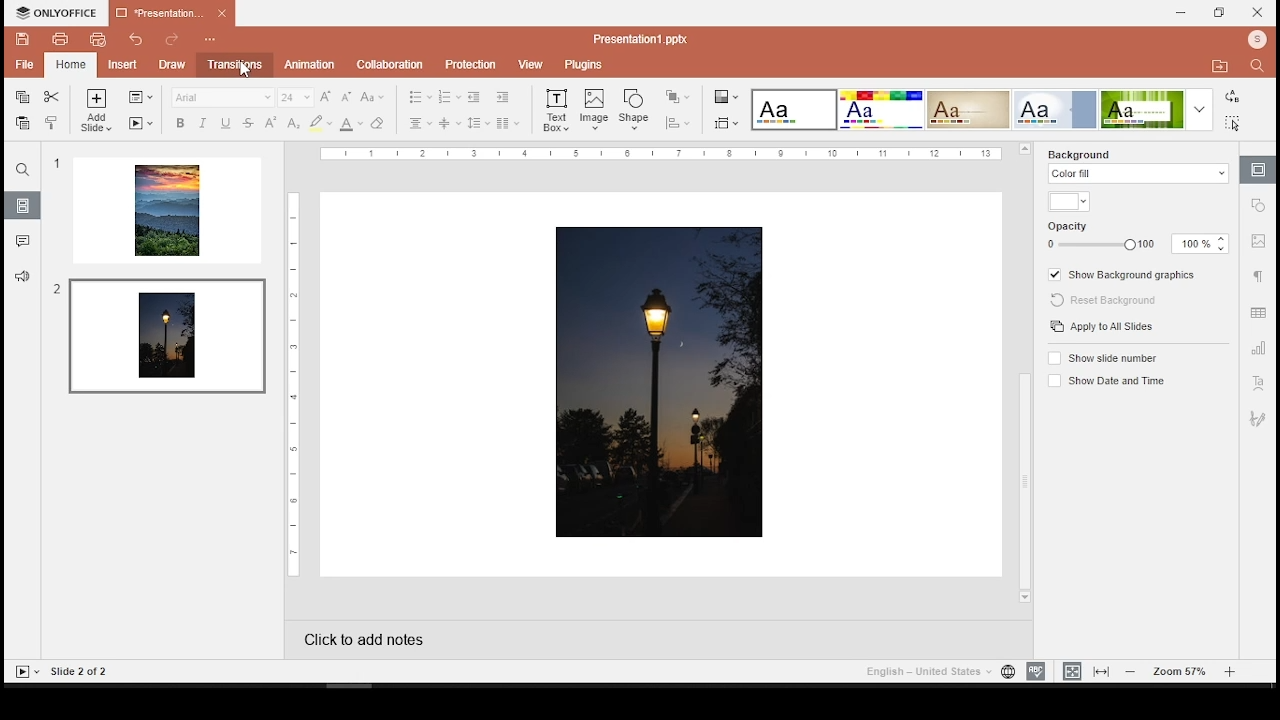  What do you see at coordinates (651, 37) in the screenshot?
I see `Presentation? ppx` at bounding box center [651, 37].